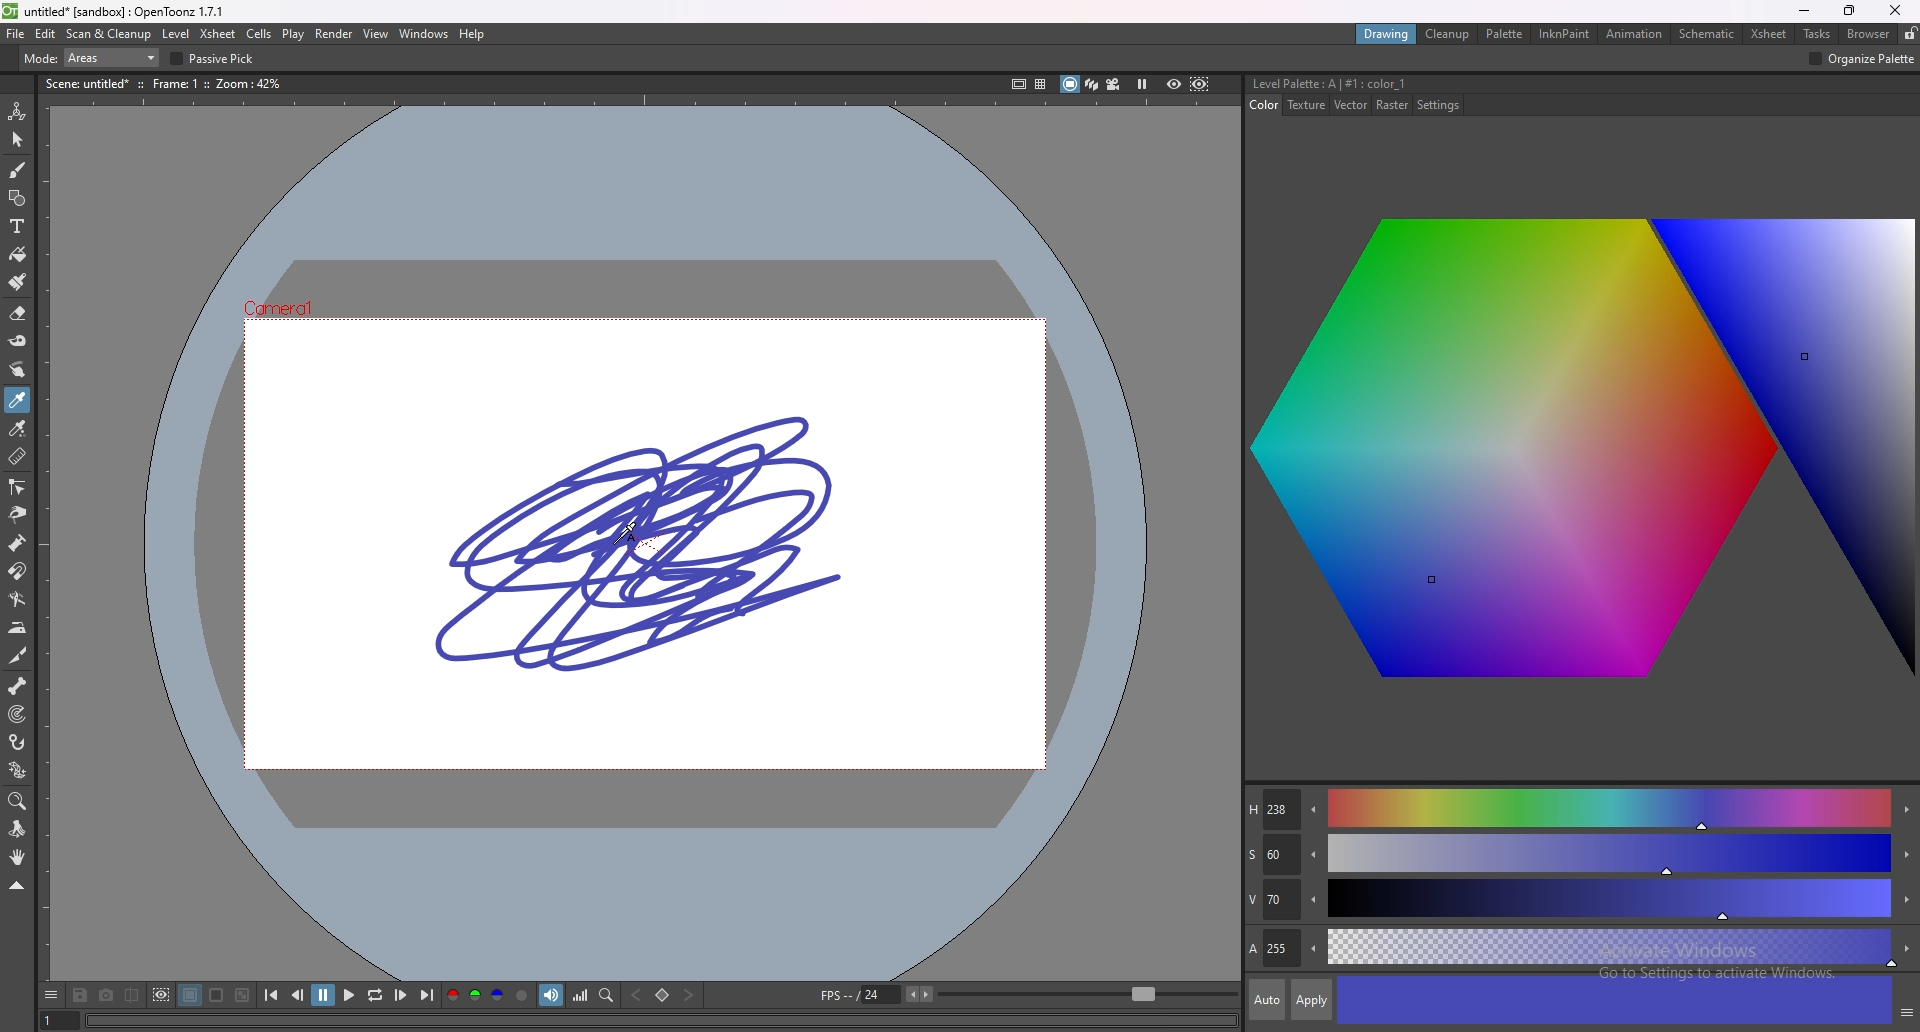 Image resolution: width=1920 pixels, height=1032 pixels. I want to click on help, so click(474, 35).